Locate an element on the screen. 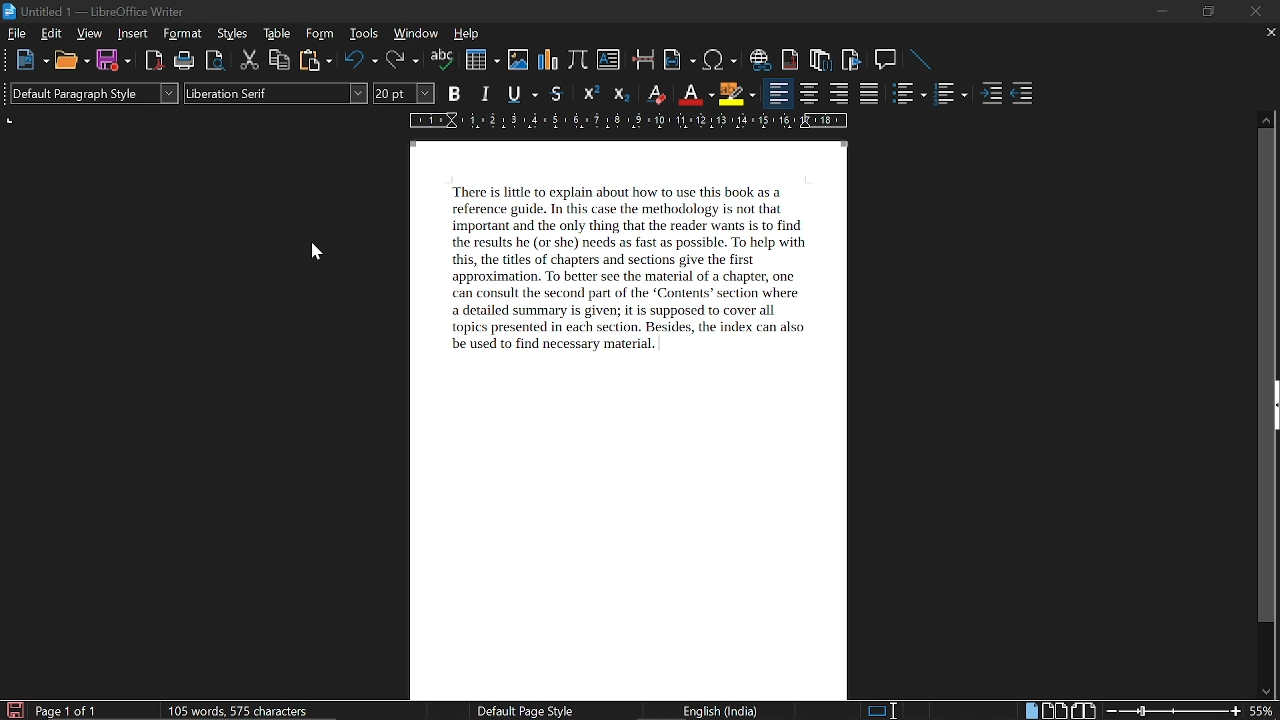 This screenshot has width=1280, height=720. table is located at coordinates (279, 33).